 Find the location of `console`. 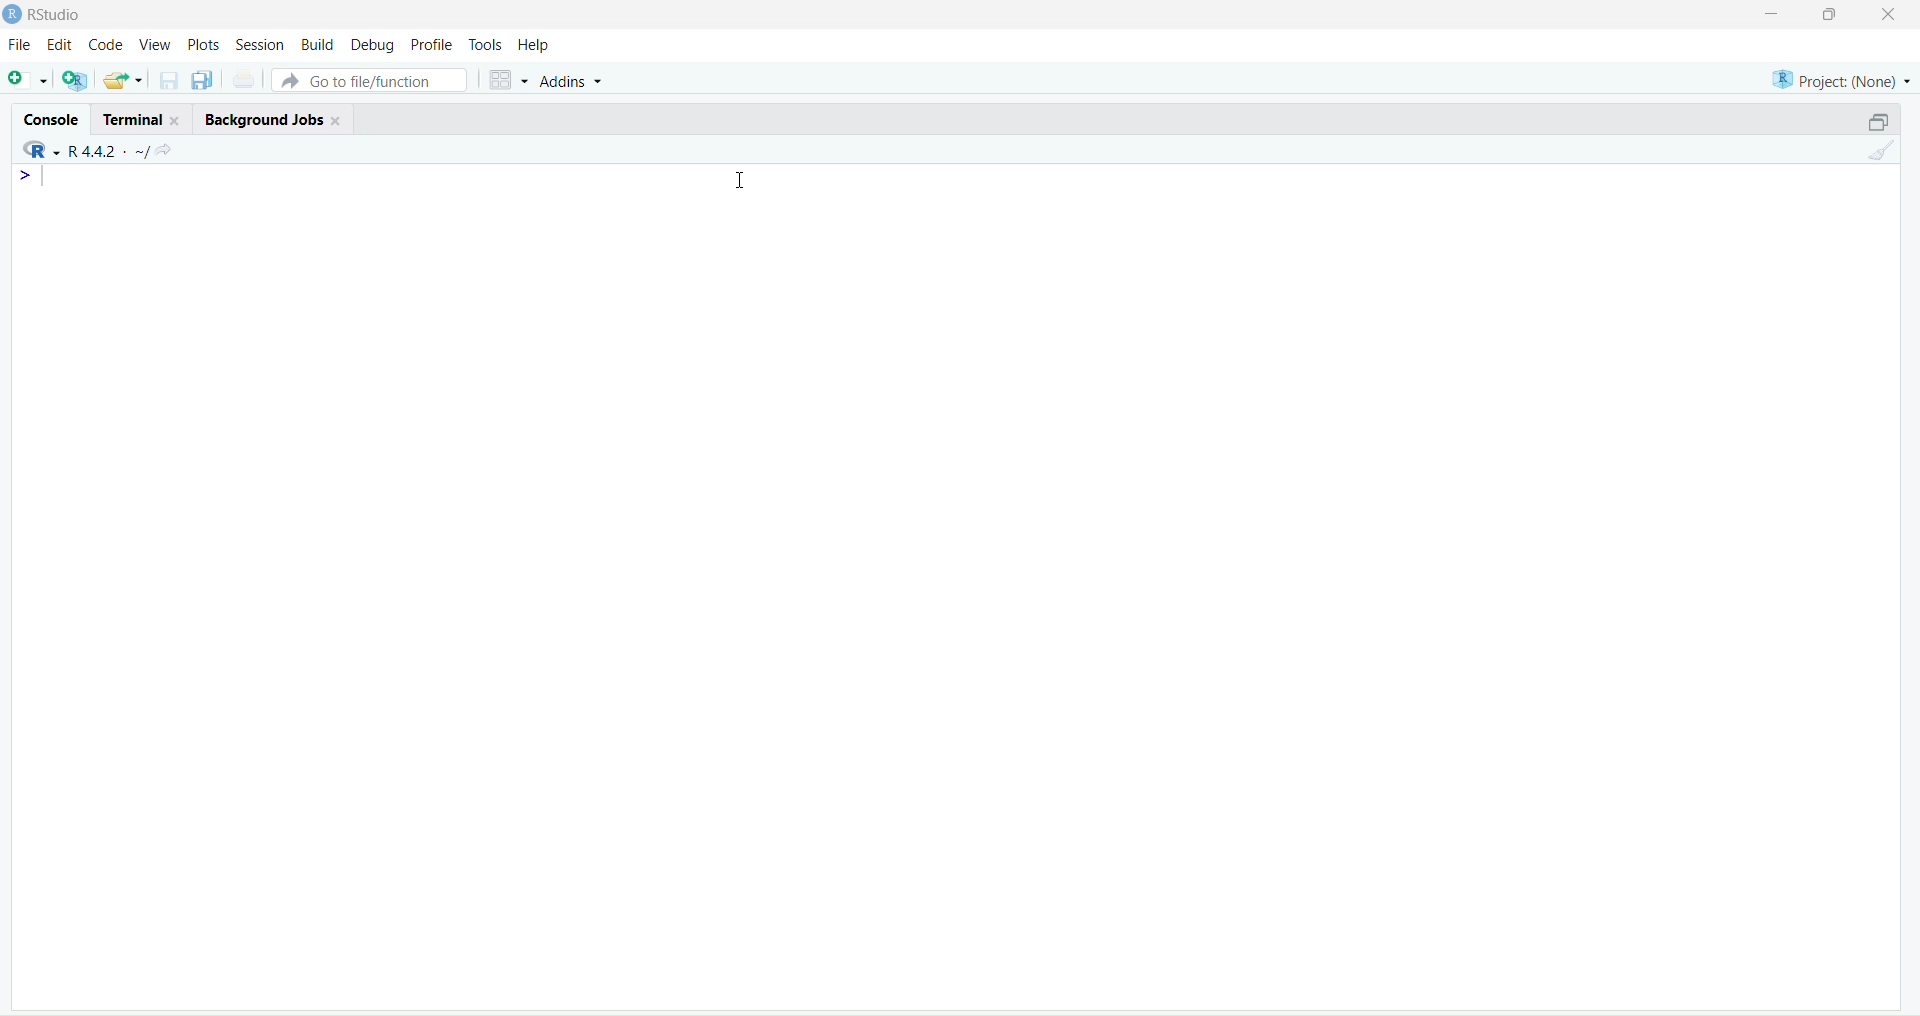

console is located at coordinates (53, 120).